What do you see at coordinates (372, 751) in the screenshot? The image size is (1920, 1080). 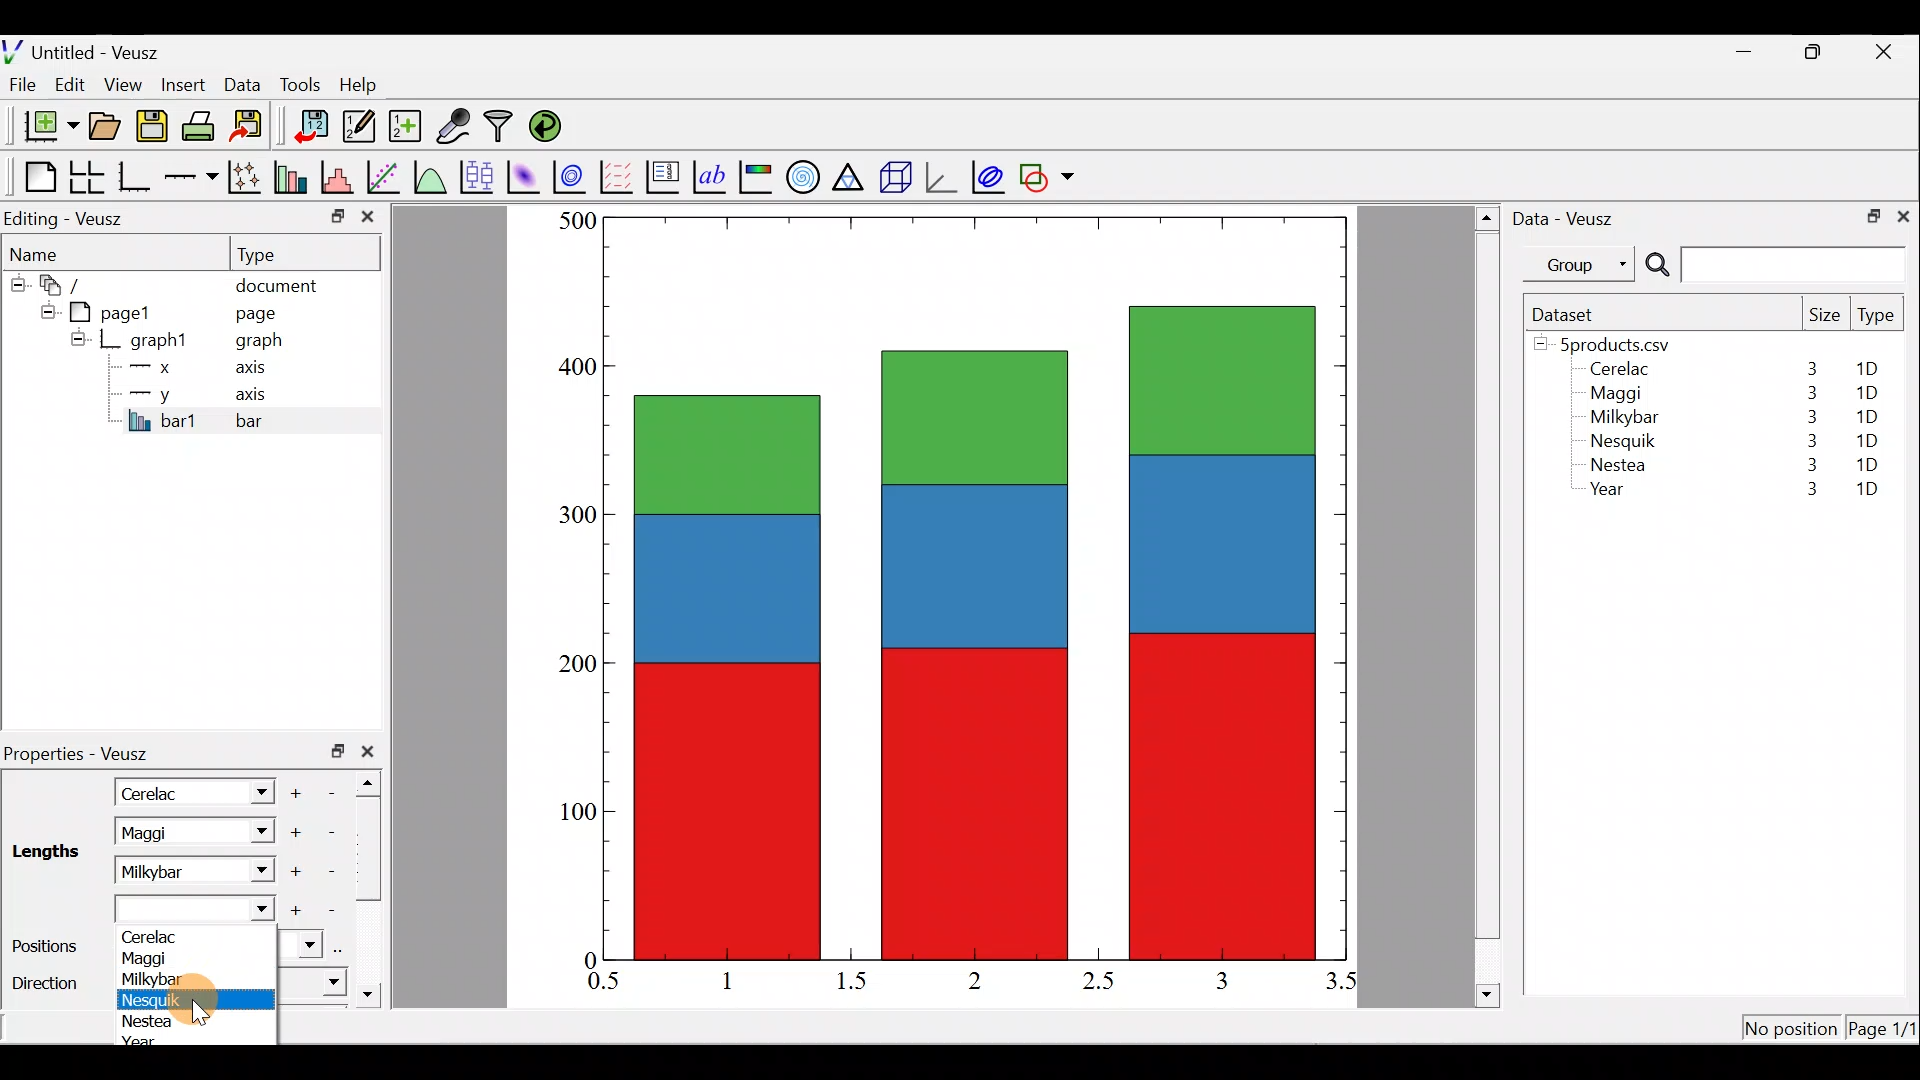 I see `close` at bounding box center [372, 751].